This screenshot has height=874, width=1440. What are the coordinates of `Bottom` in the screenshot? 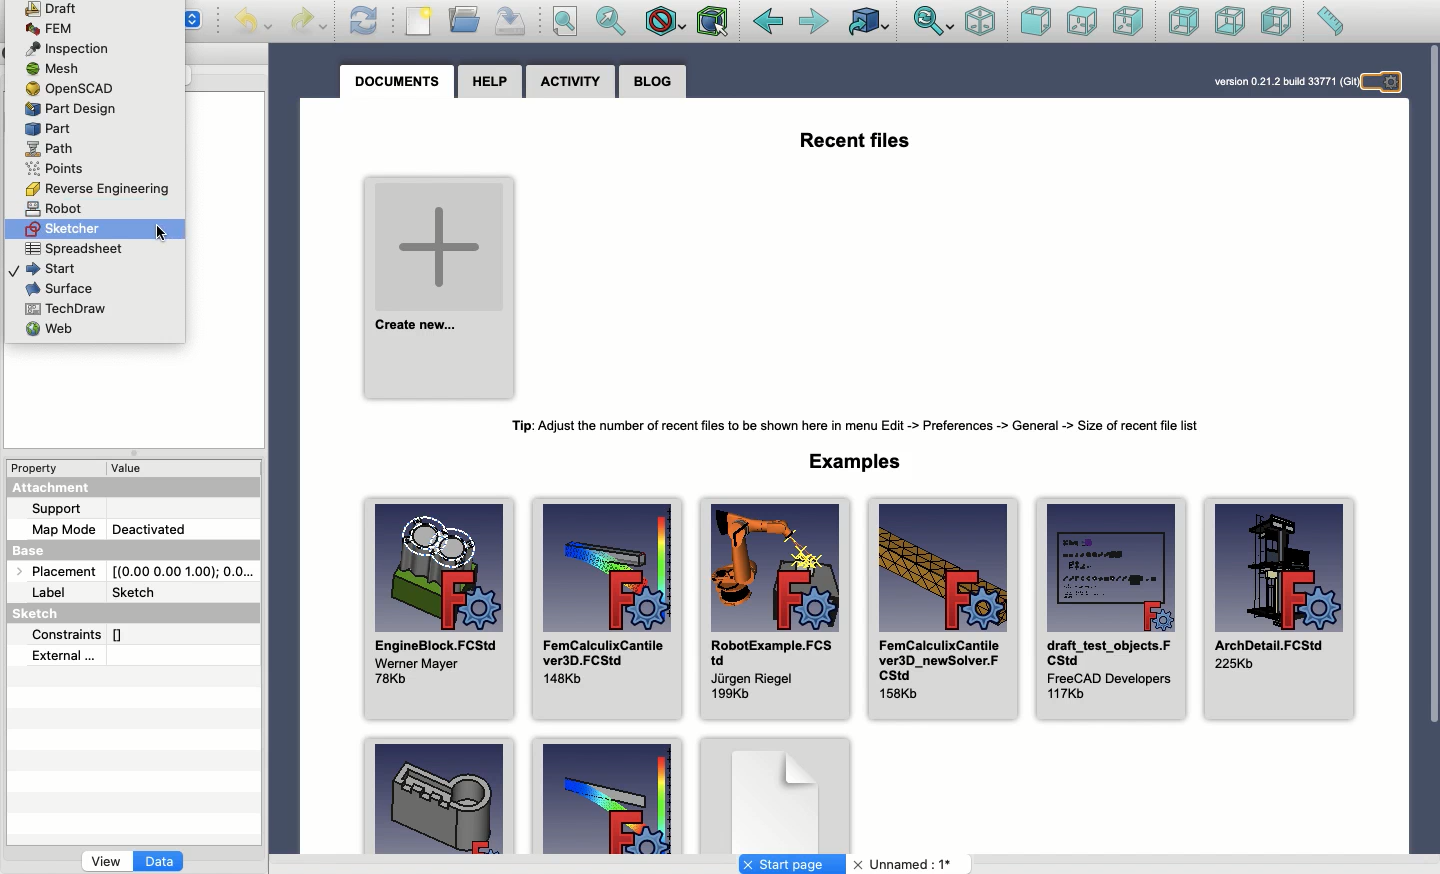 It's located at (1228, 21).